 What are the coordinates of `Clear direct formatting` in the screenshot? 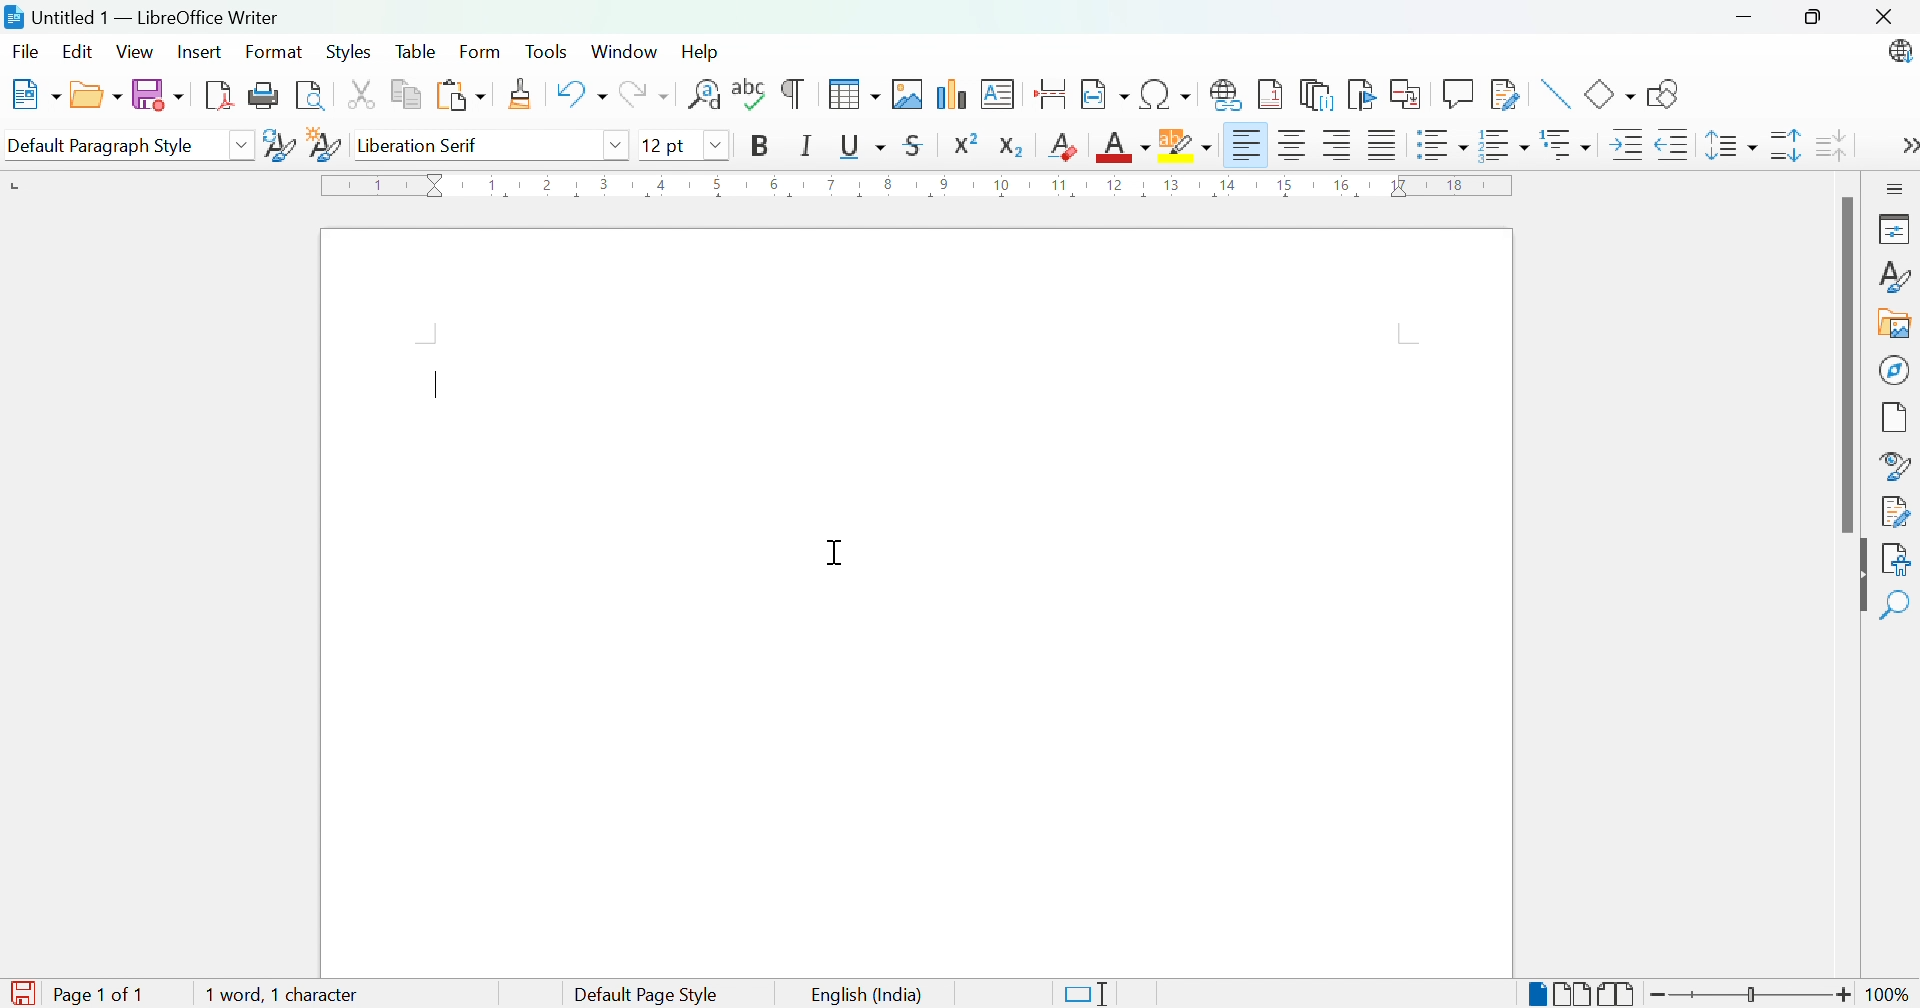 It's located at (1063, 147).